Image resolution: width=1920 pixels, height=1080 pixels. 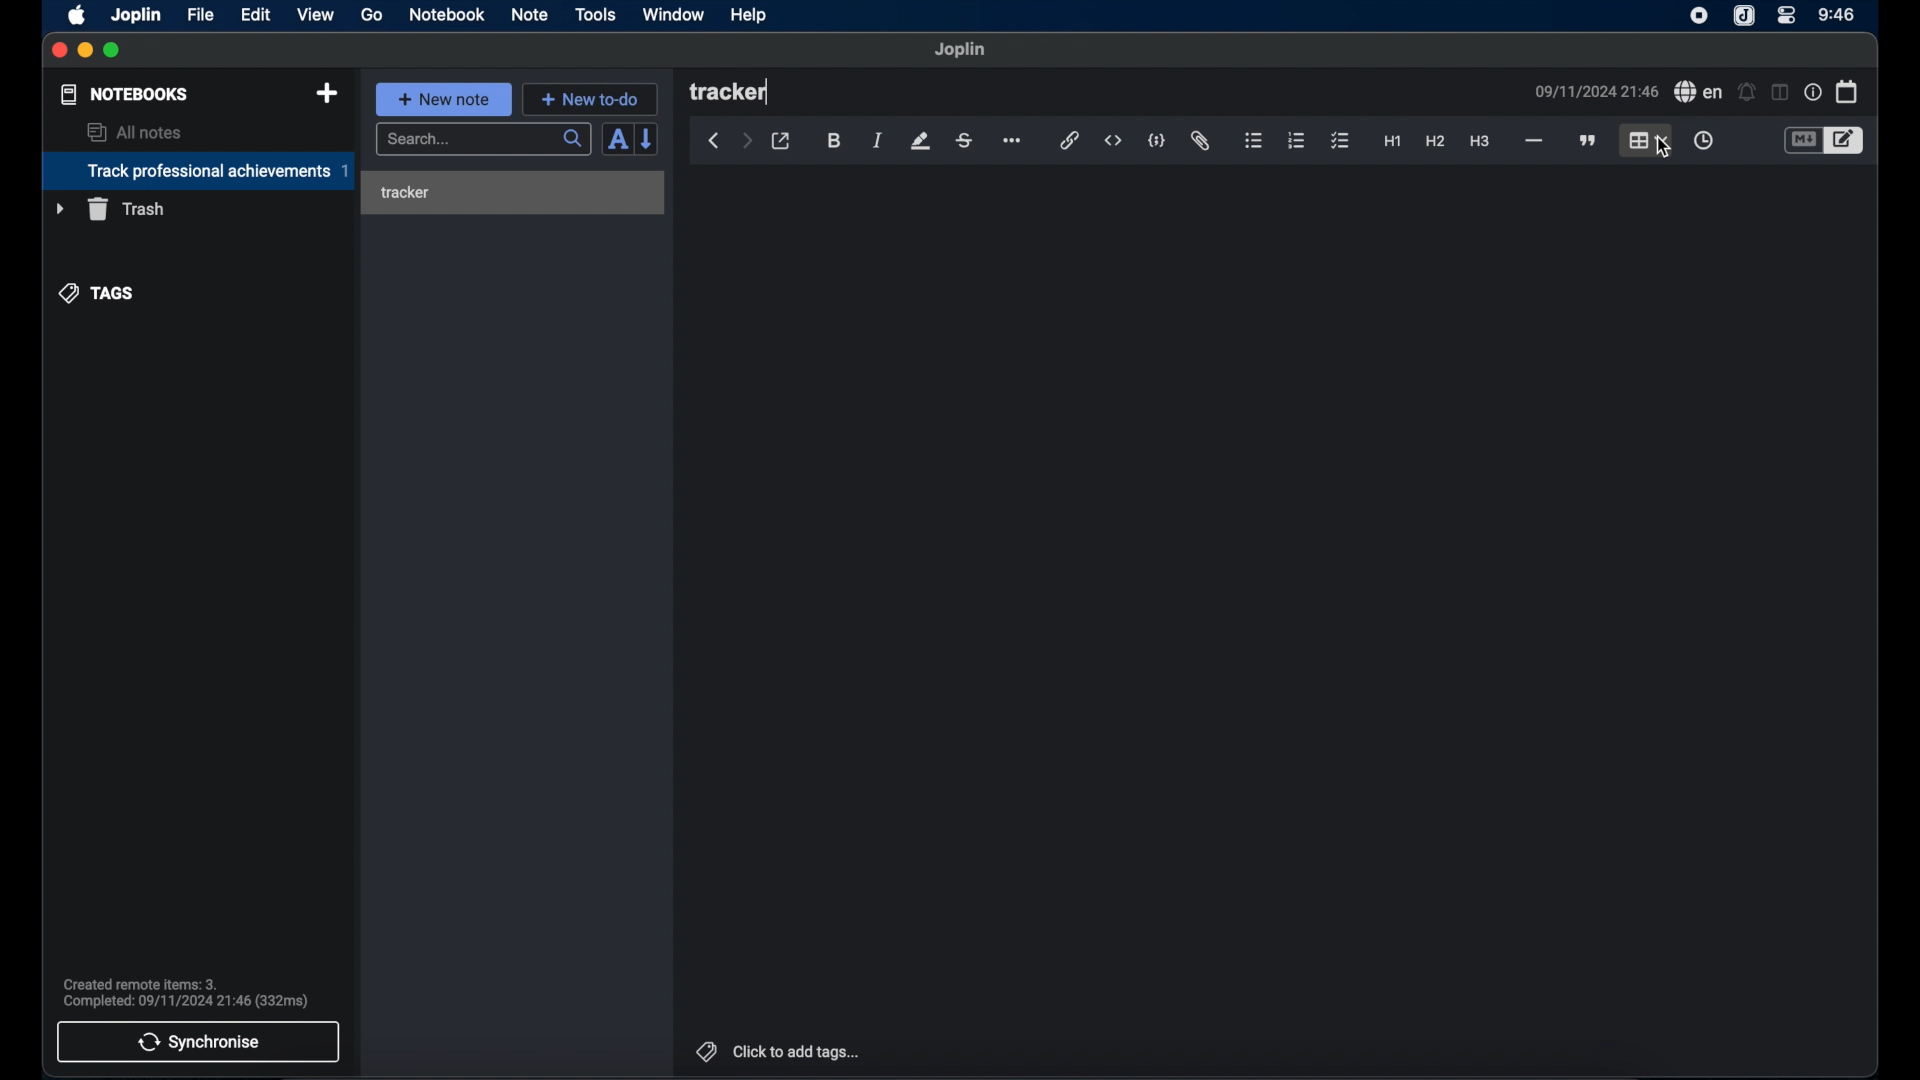 What do you see at coordinates (775, 1051) in the screenshot?
I see `click to add tags` at bounding box center [775, 1051].